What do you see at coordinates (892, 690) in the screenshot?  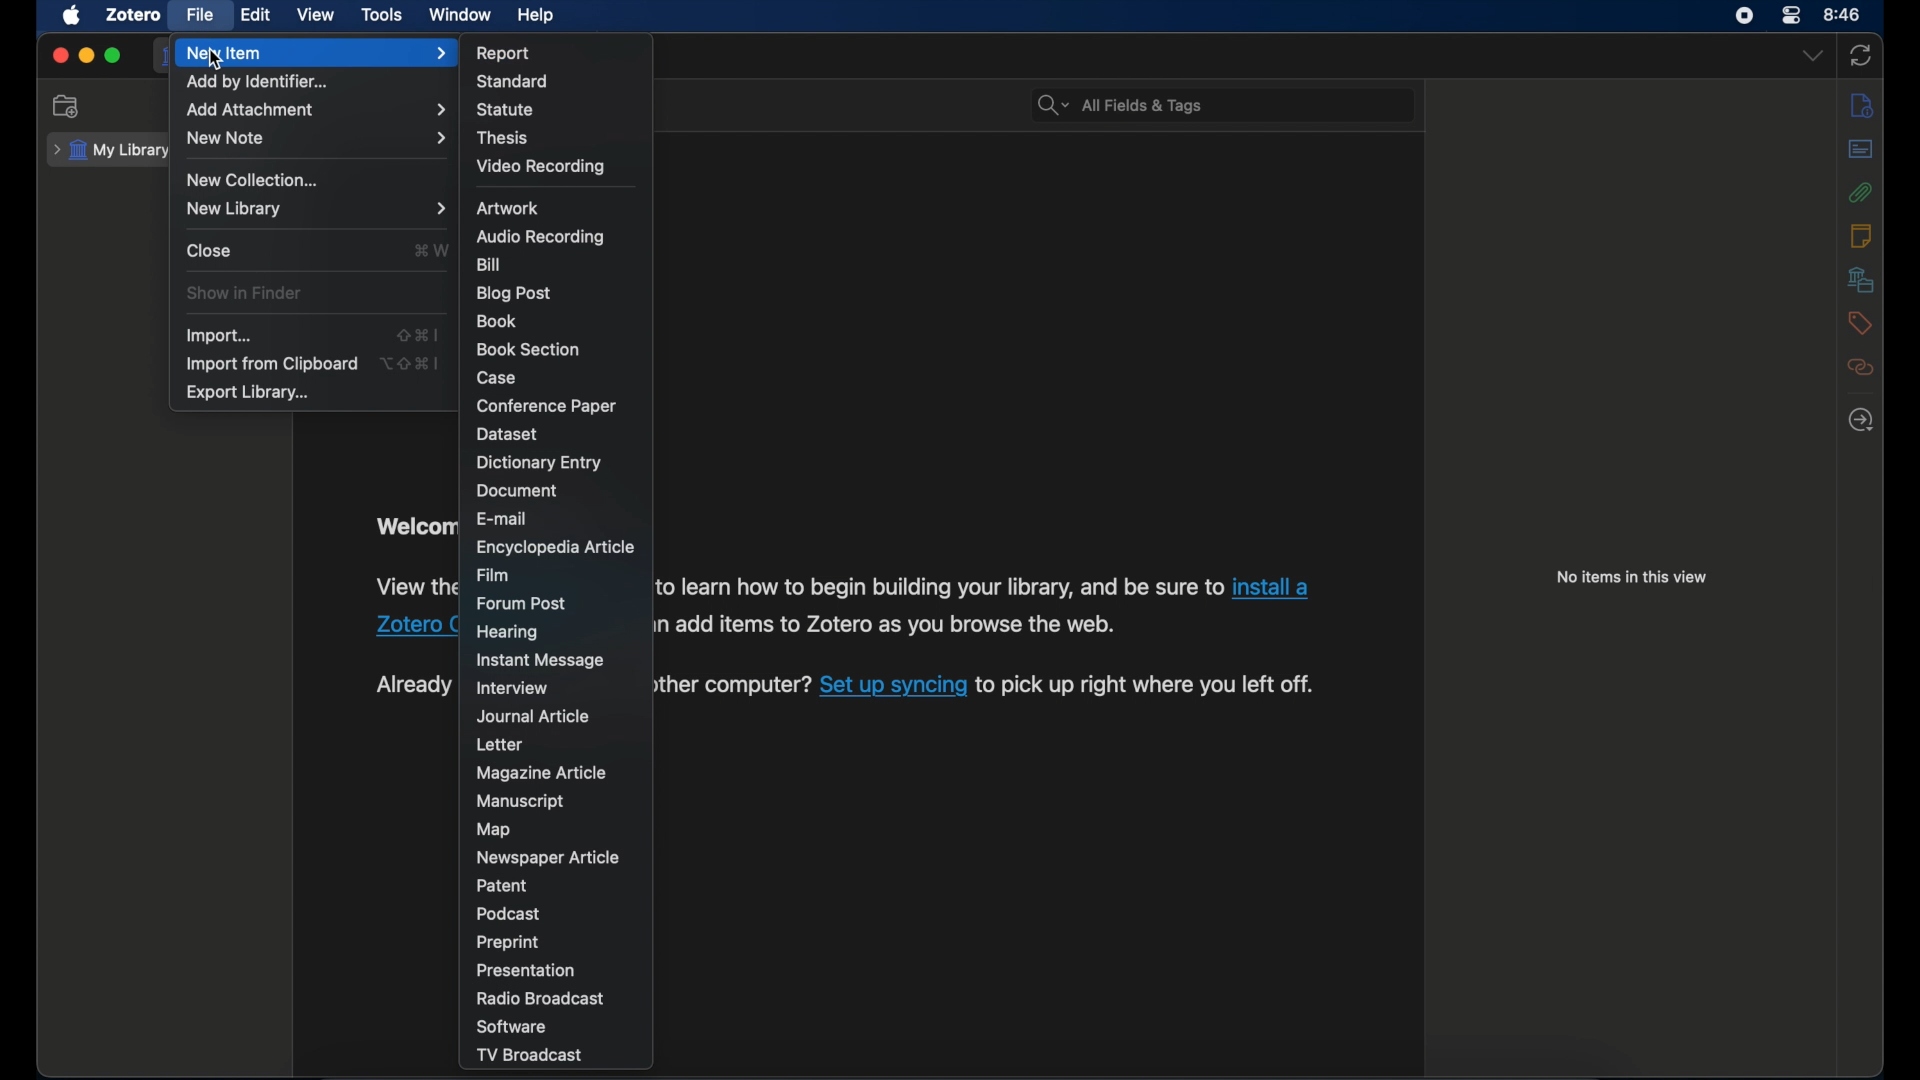 I see `sync link` at bounding box center [892, 690].